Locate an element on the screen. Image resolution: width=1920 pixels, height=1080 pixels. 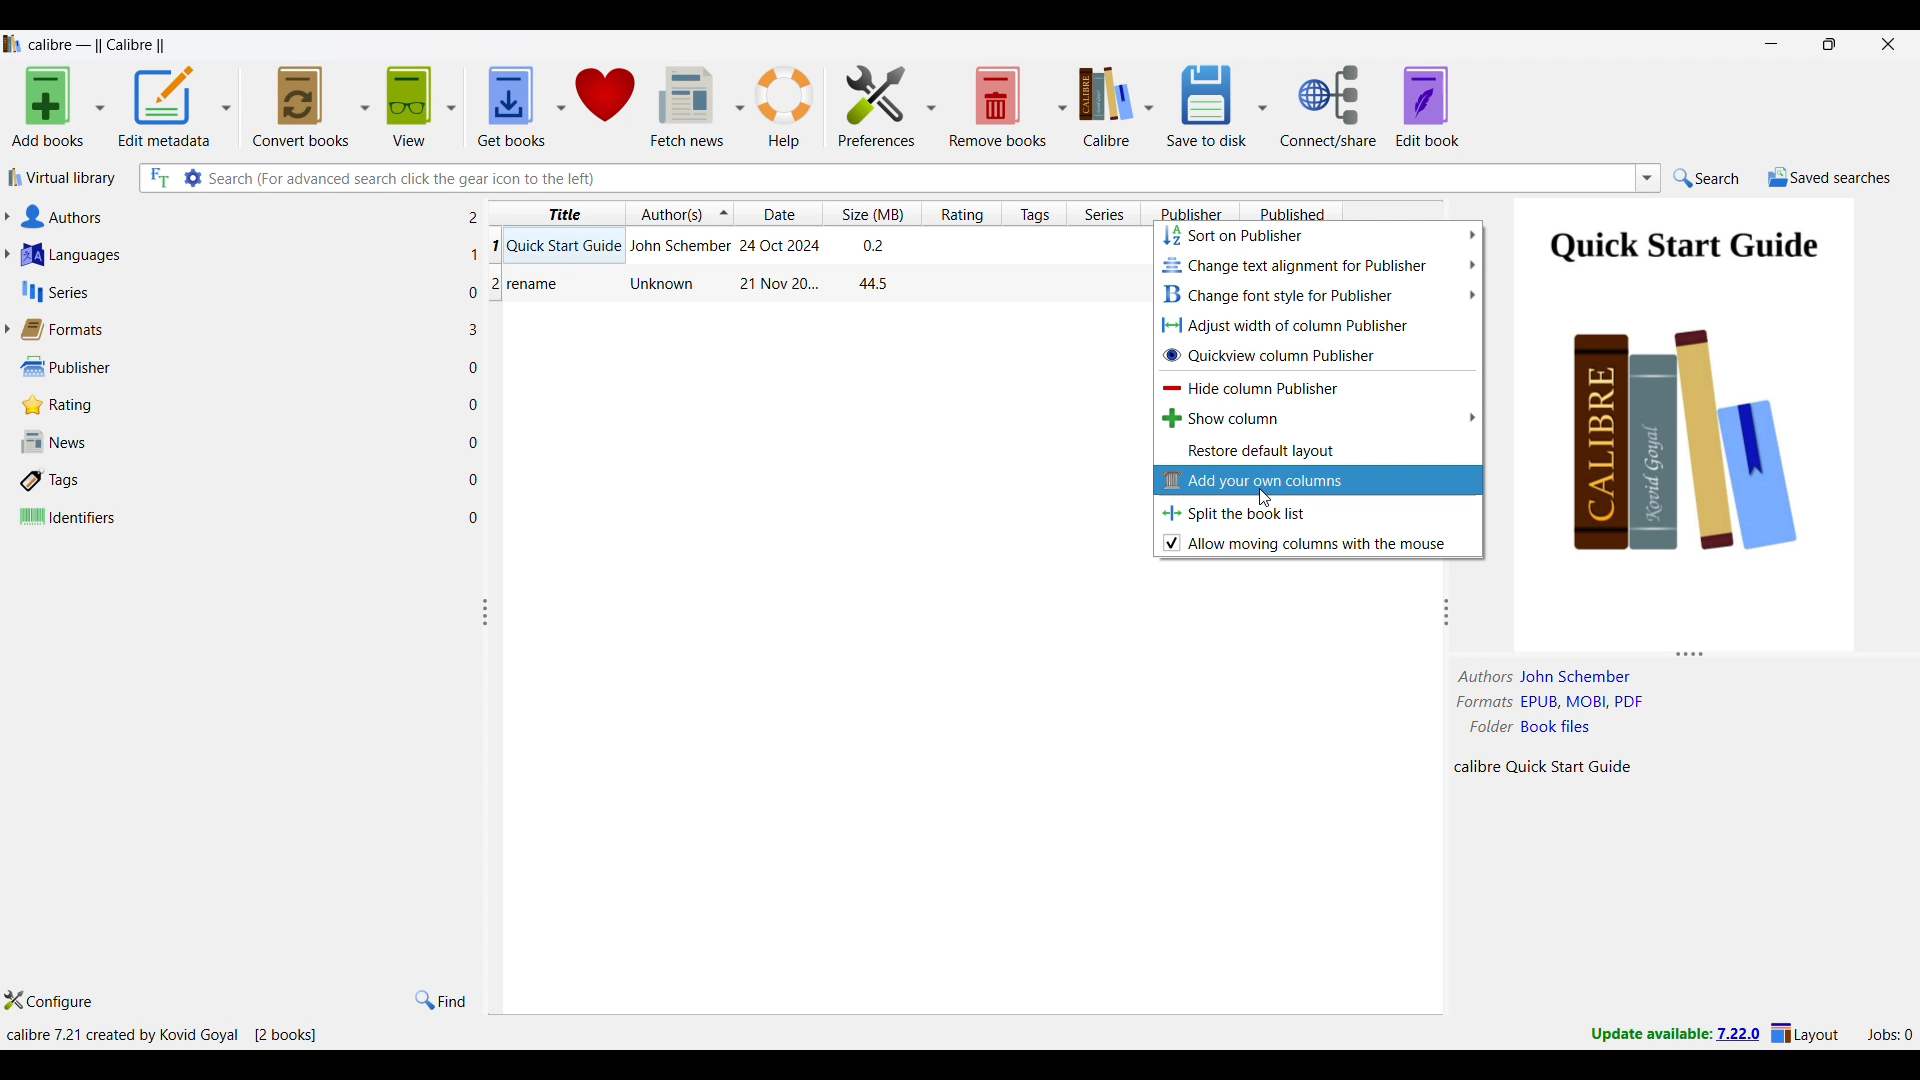
Software name is located at coordinates (98, 45).